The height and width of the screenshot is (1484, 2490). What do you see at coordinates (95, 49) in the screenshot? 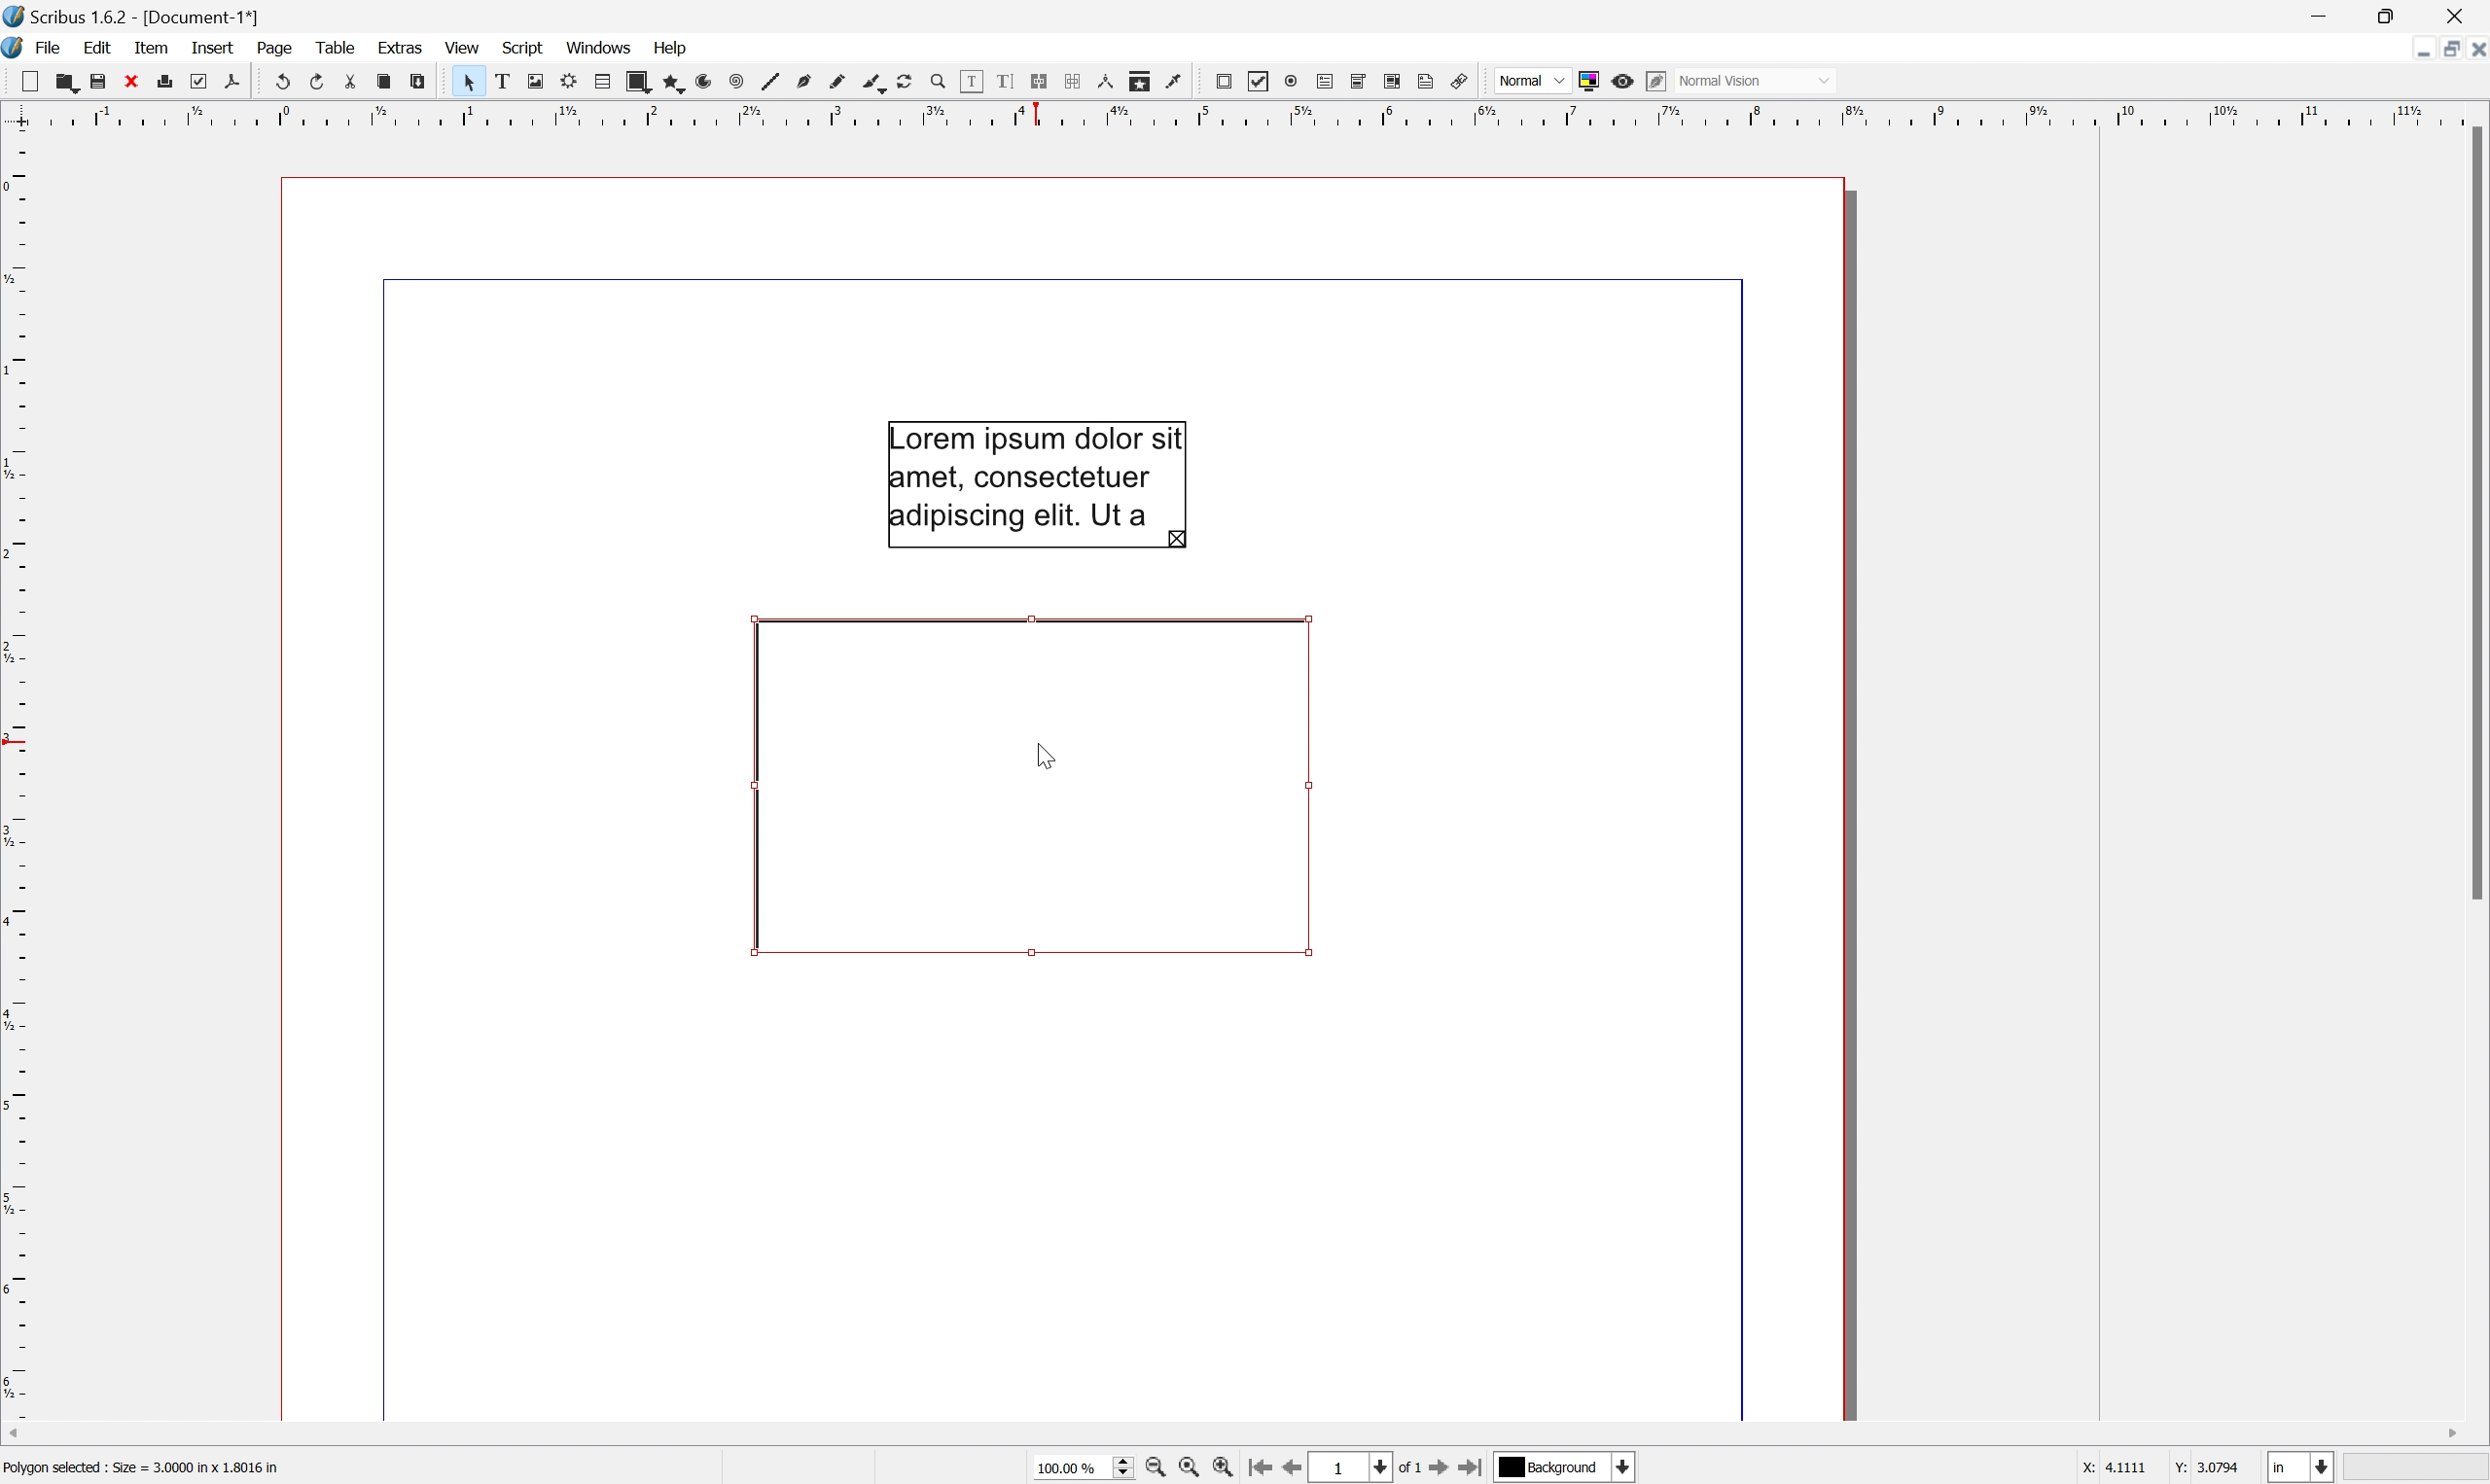
I see `Edit` at bounding box center [95, 49].